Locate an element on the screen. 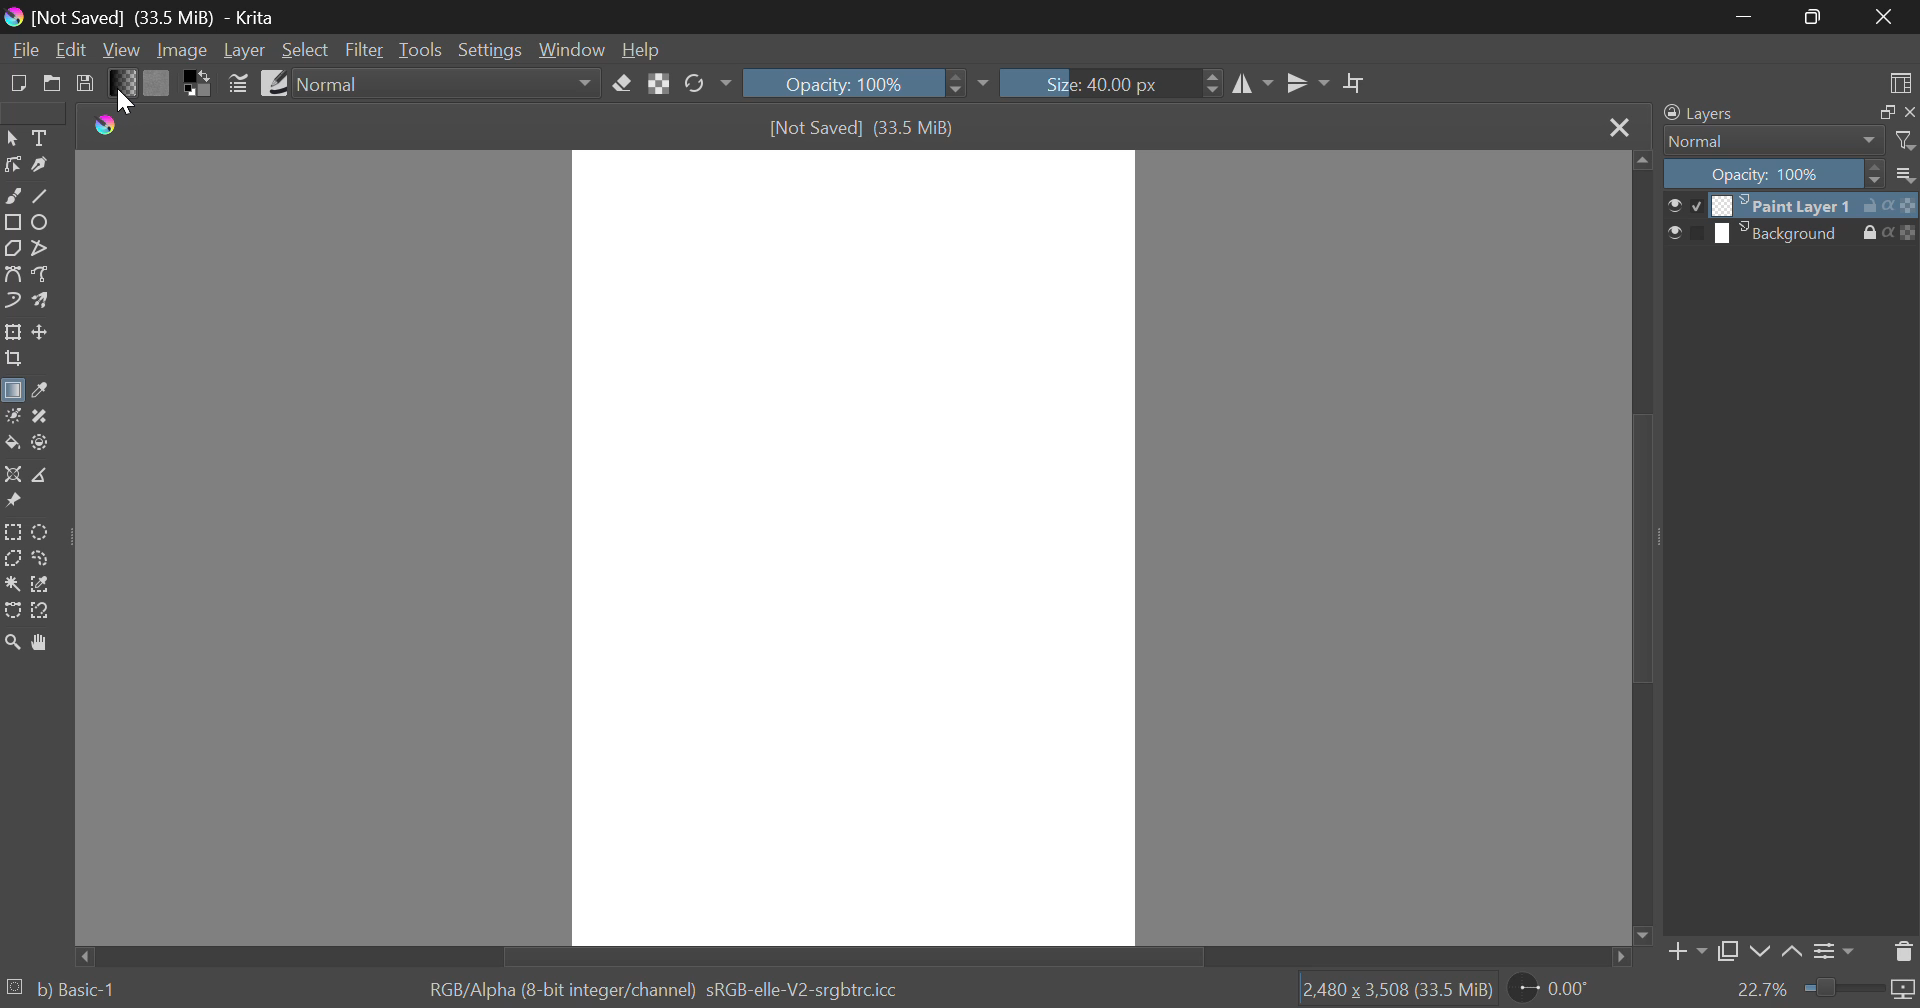 Image resolution: width=1920 pixels, height=1008 pixels. Cursor on Gradient Fill is located at coordinates (12, 394).